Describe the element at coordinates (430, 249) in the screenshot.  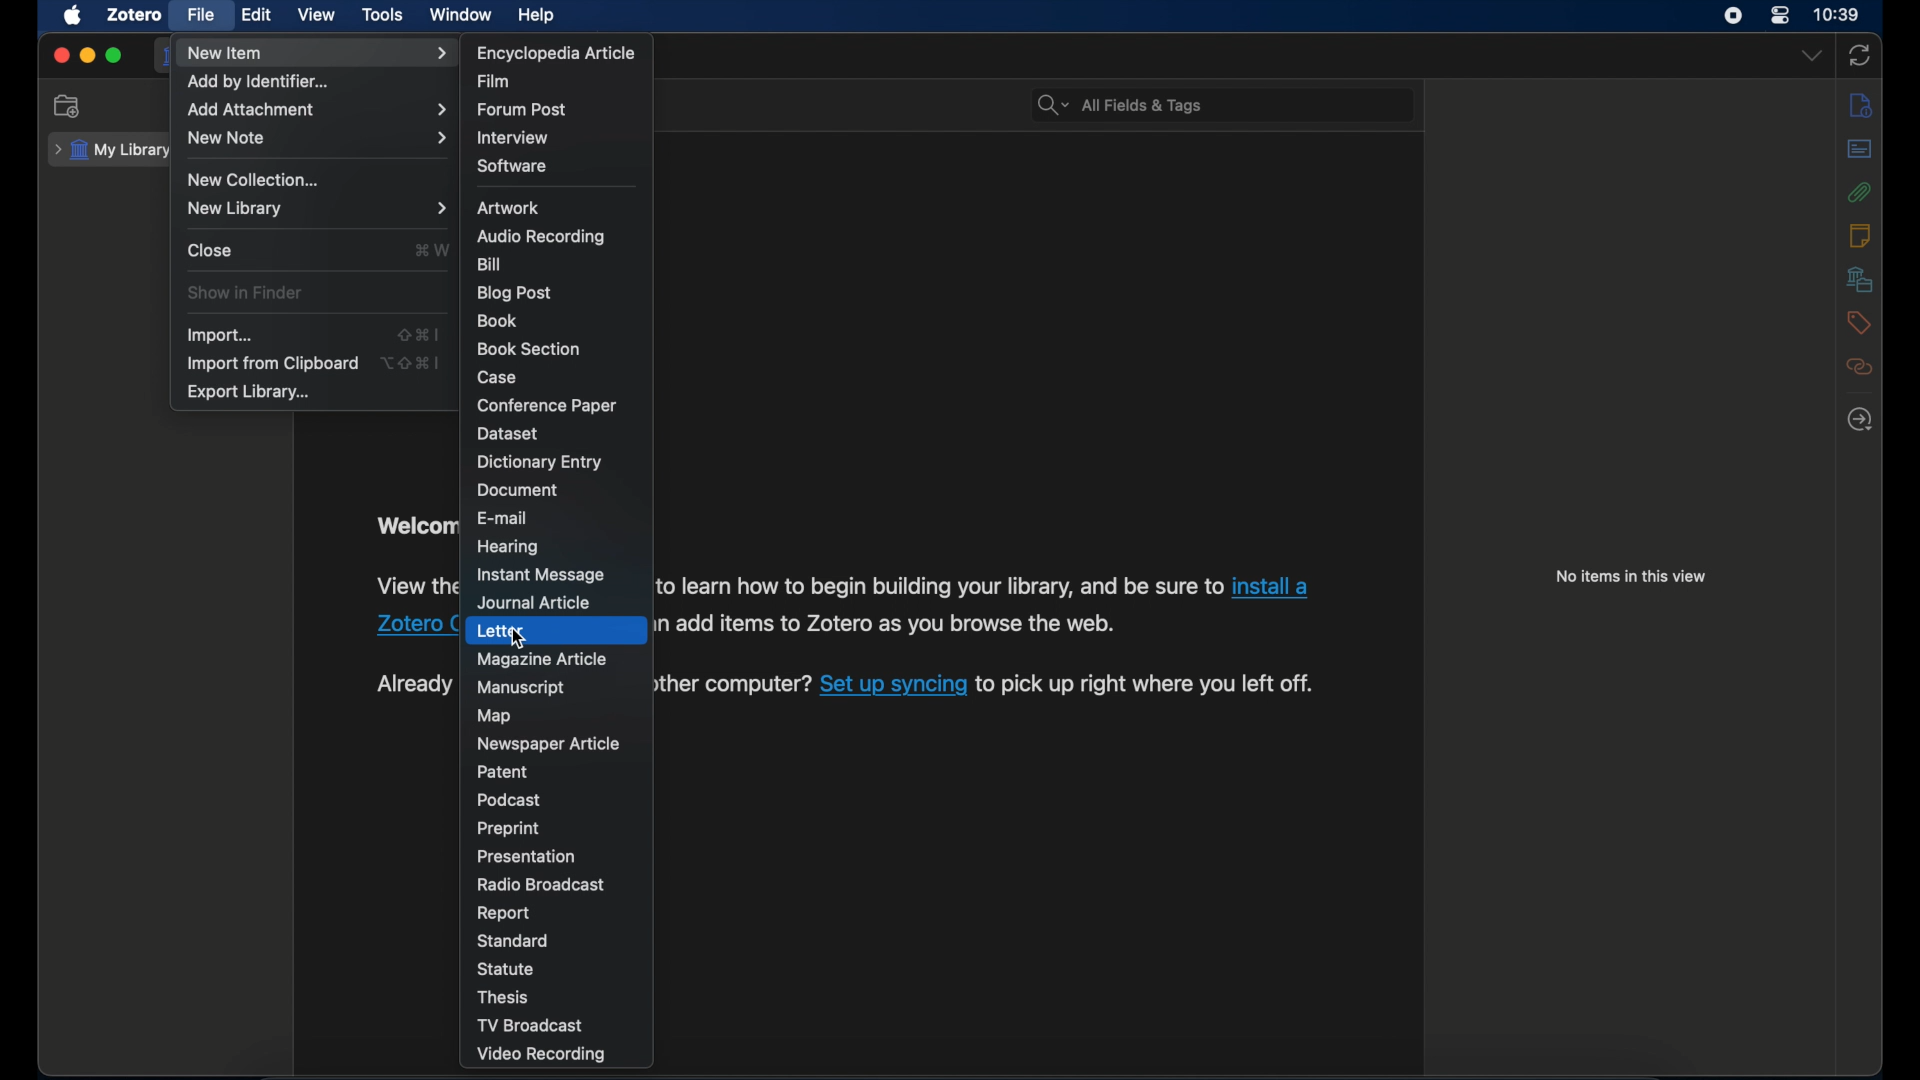
I see `shortcut` at that location.